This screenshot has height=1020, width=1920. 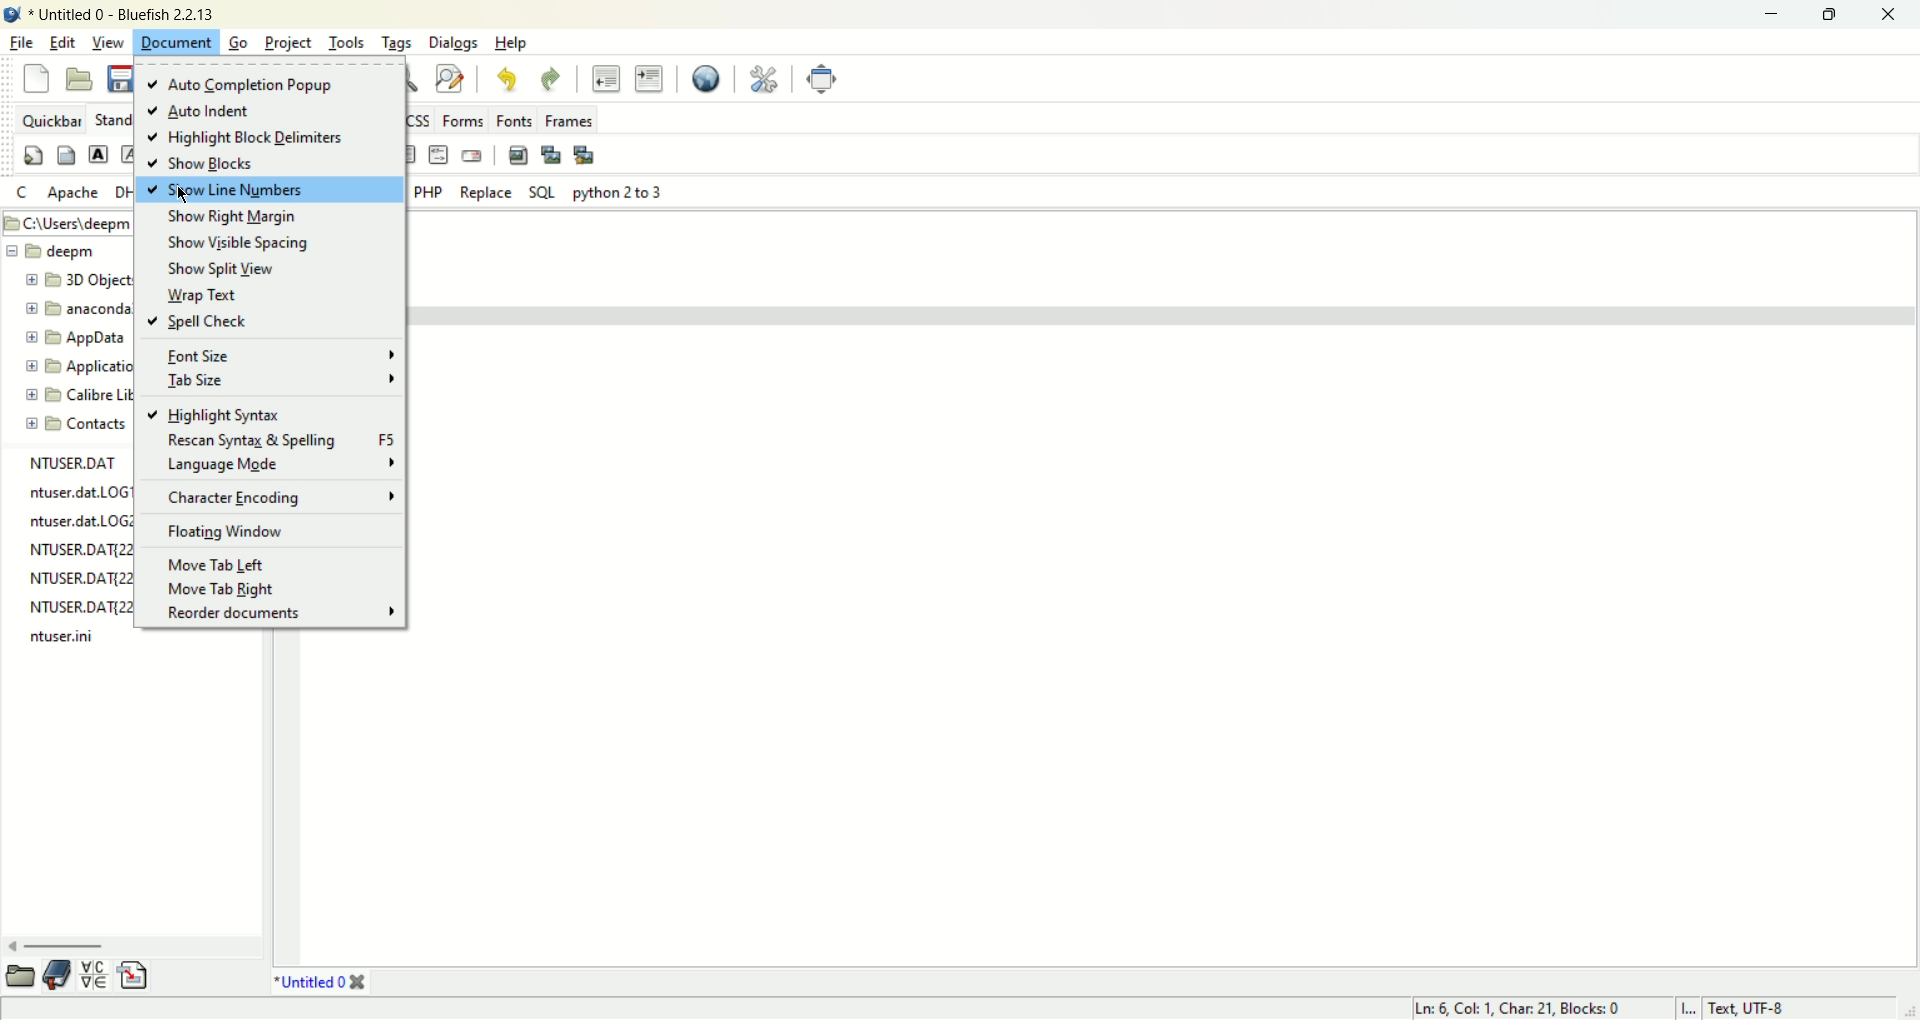 What do you see at coordinates (567, 121) in the screenshot?
I see `frames` at bounding box center [567, 121].